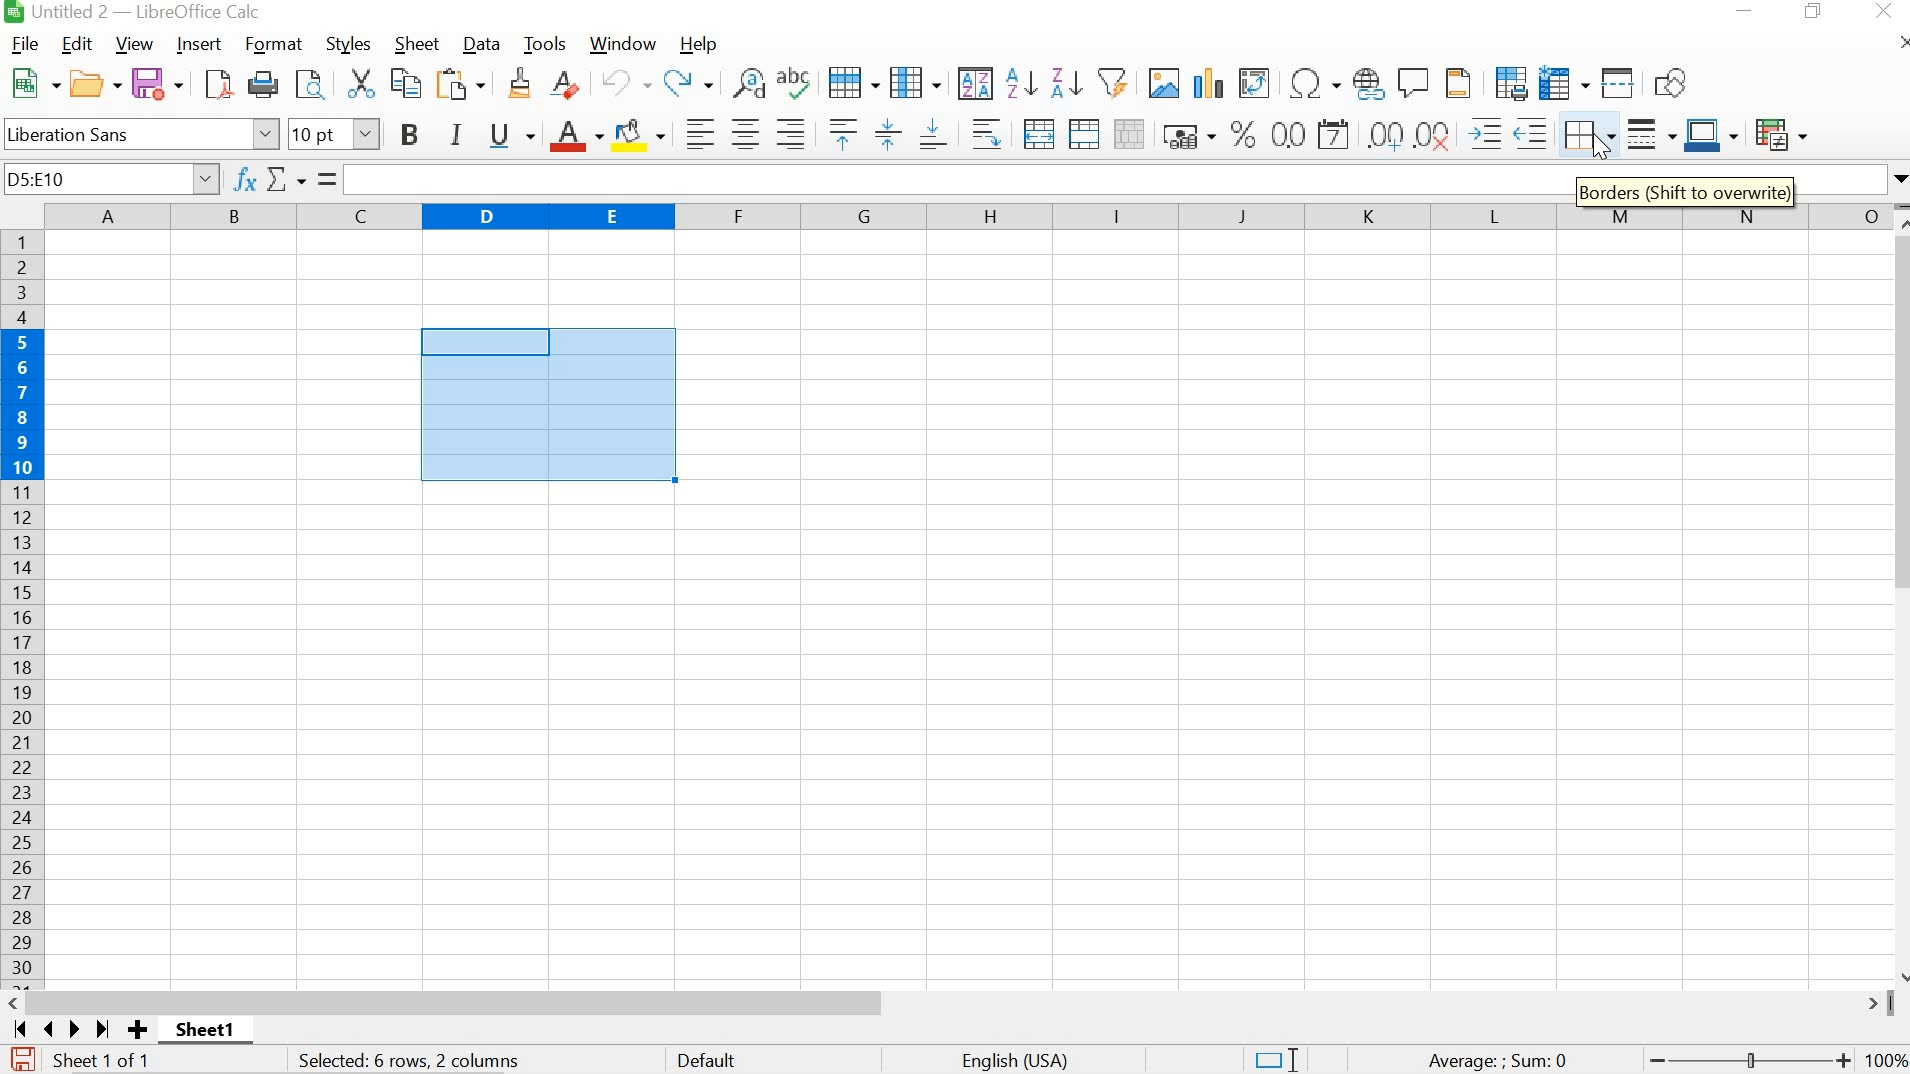 The height and width of the screenshot is (1074, 1910). Describe the element at coordinates (702, 132) in the screenshot. I see `ALIGN LEFT` at that location.